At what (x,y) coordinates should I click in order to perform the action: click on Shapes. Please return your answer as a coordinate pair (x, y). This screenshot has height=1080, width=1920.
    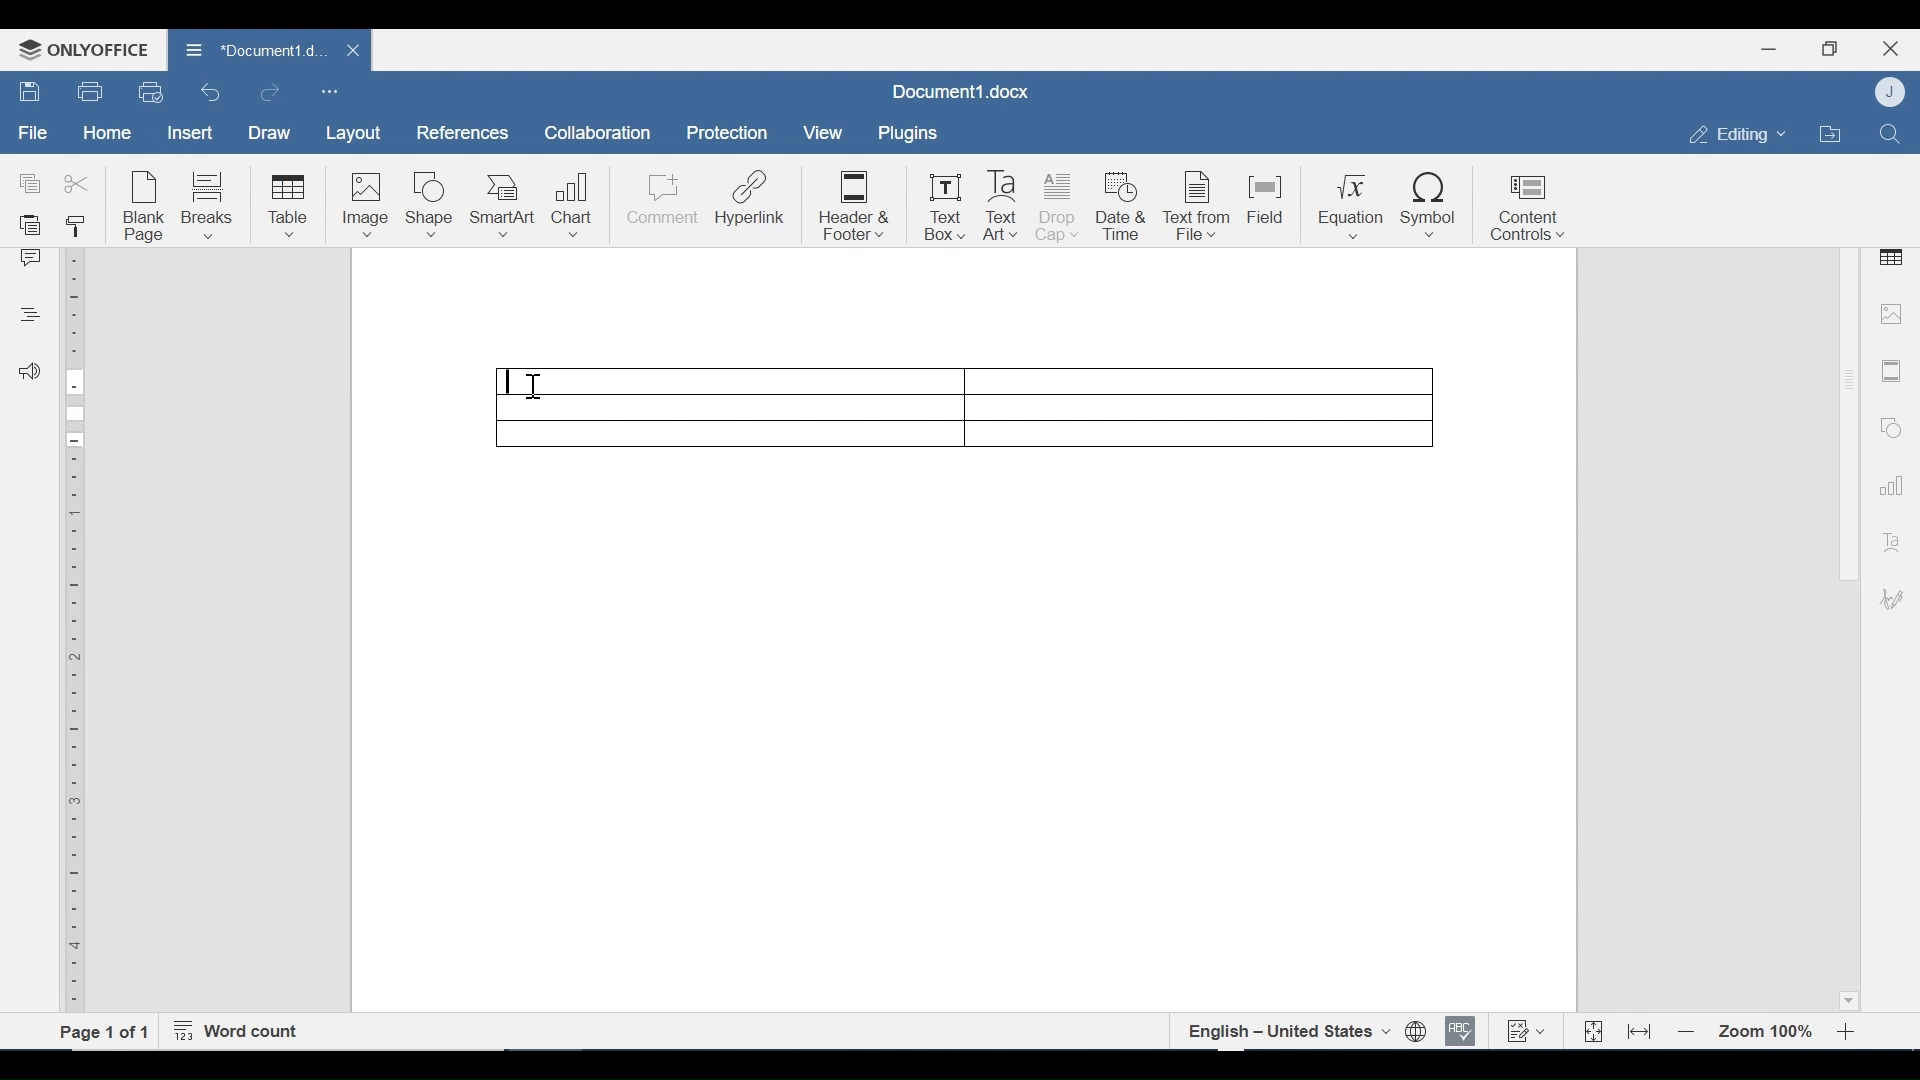
    Looking at the image, I should click on (1888, 425).